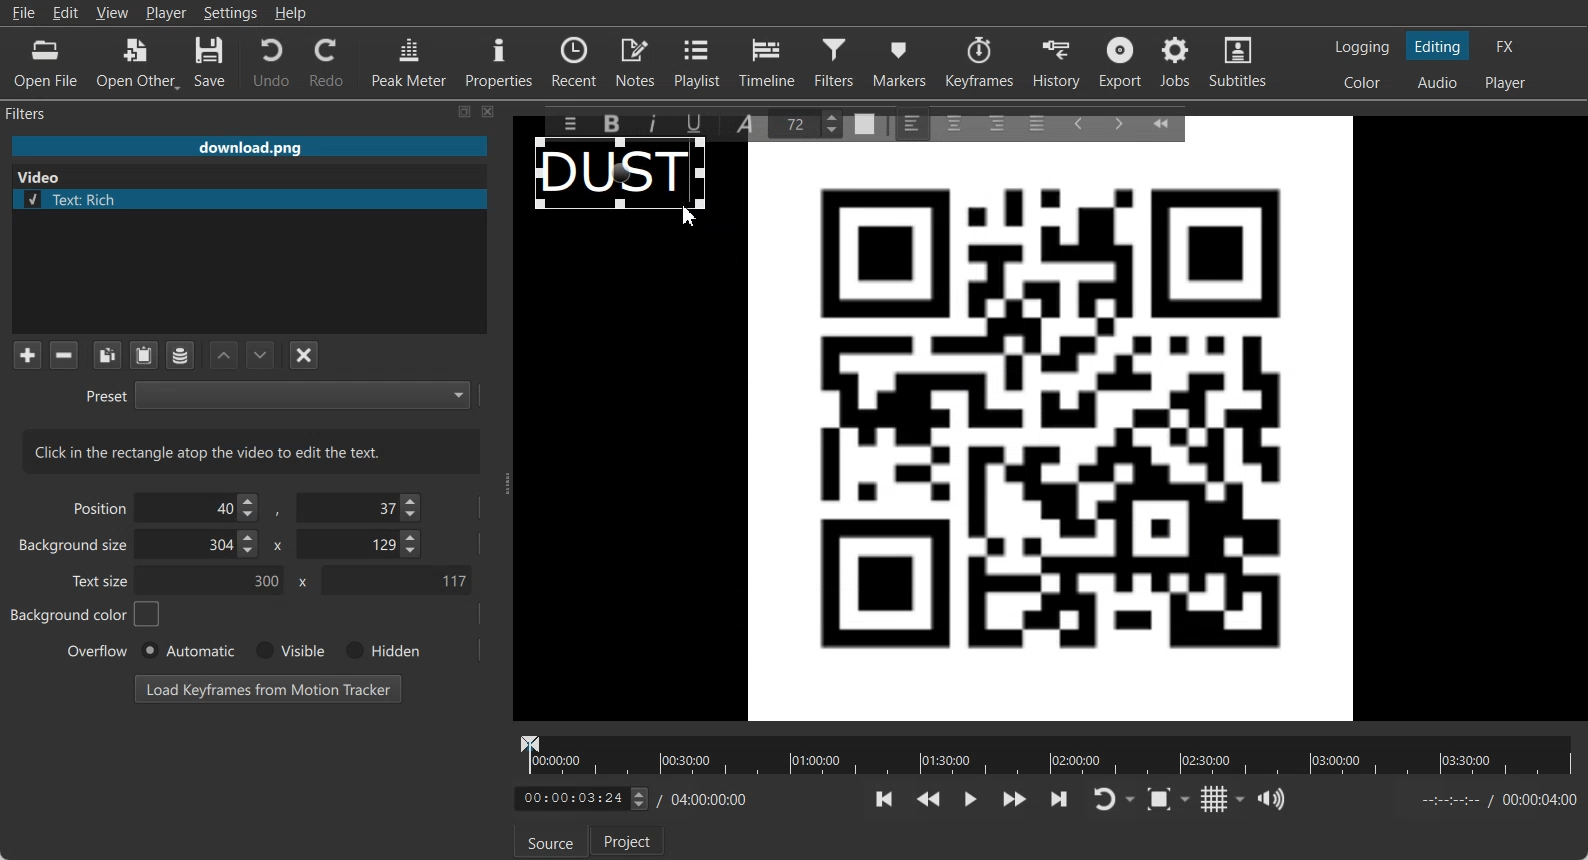 Image resolution: width=1588 pixels, height=860 pixels. Describe the element at coordinates (1215, 799) in the screenshot. I see `Toggle grid display on the player` at that location.